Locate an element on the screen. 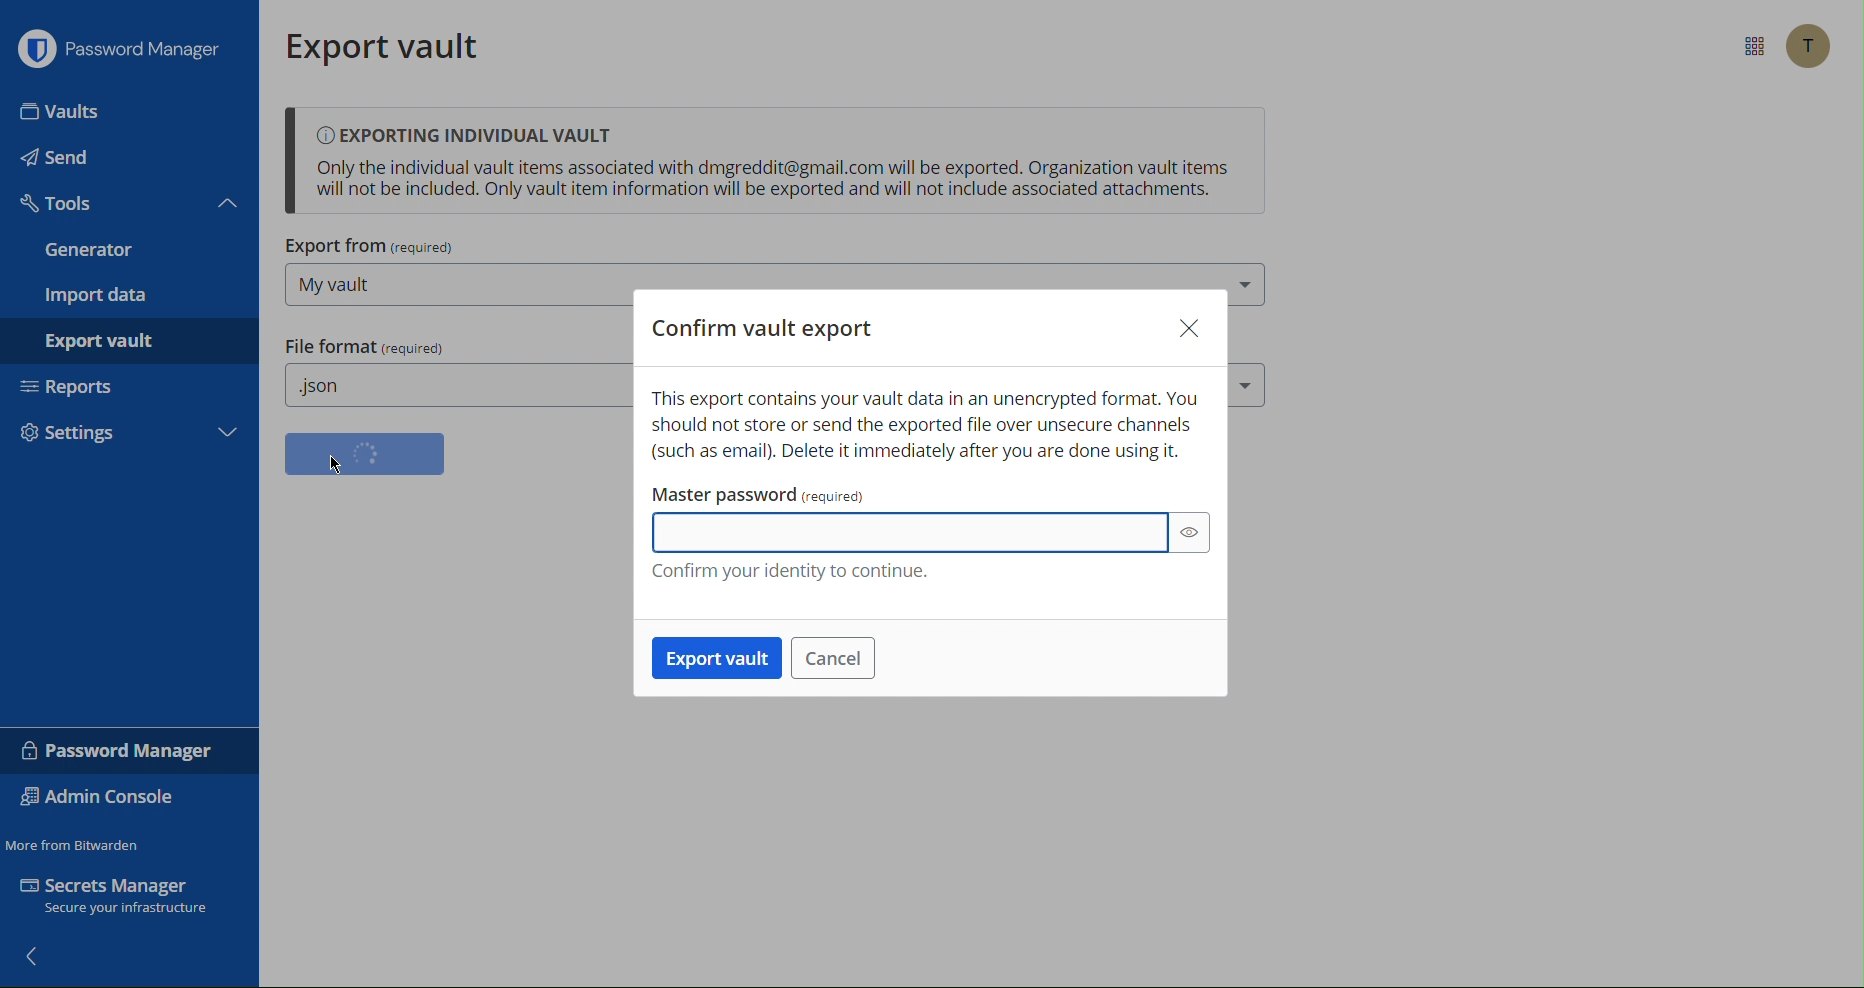 The height and width of the screenshot is (988, 1864). Generator is located at coordinates (125, 254).